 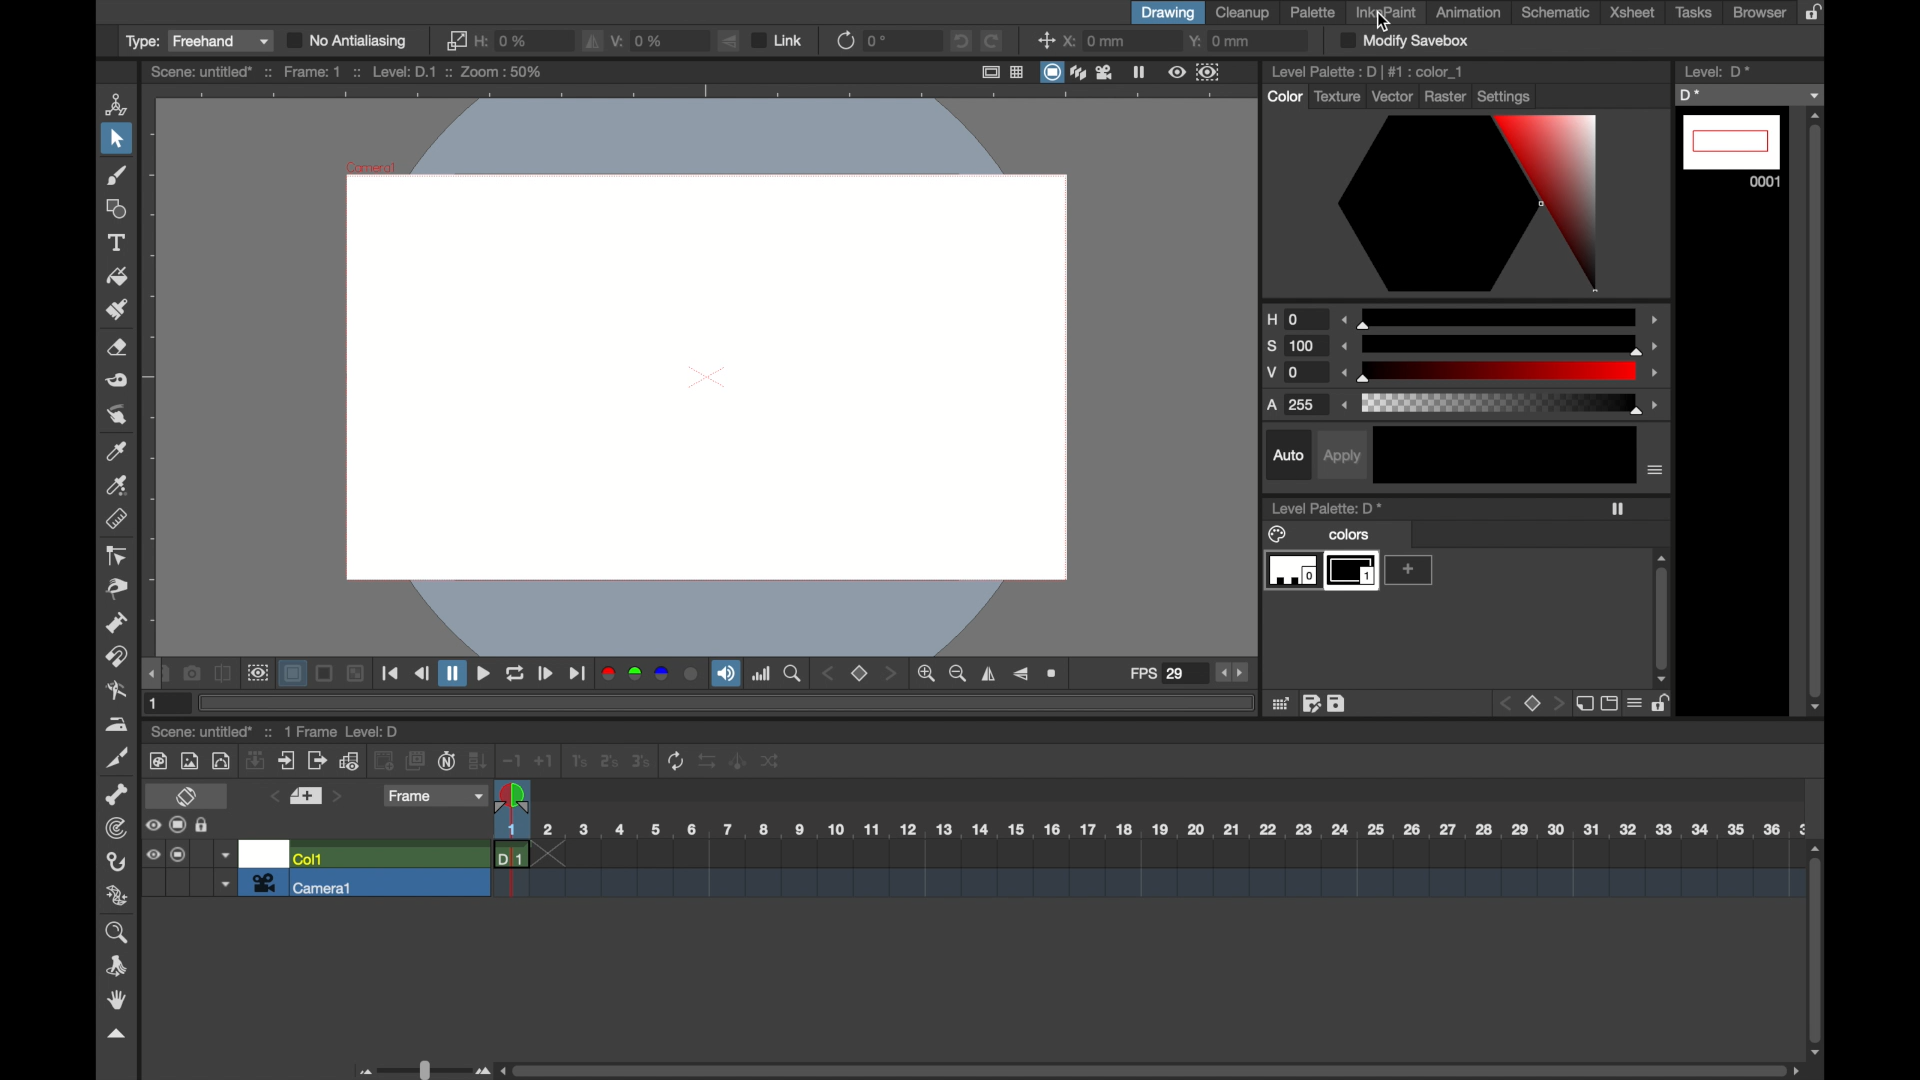 I want to click on V: 0, so click(x=1296, y=374).